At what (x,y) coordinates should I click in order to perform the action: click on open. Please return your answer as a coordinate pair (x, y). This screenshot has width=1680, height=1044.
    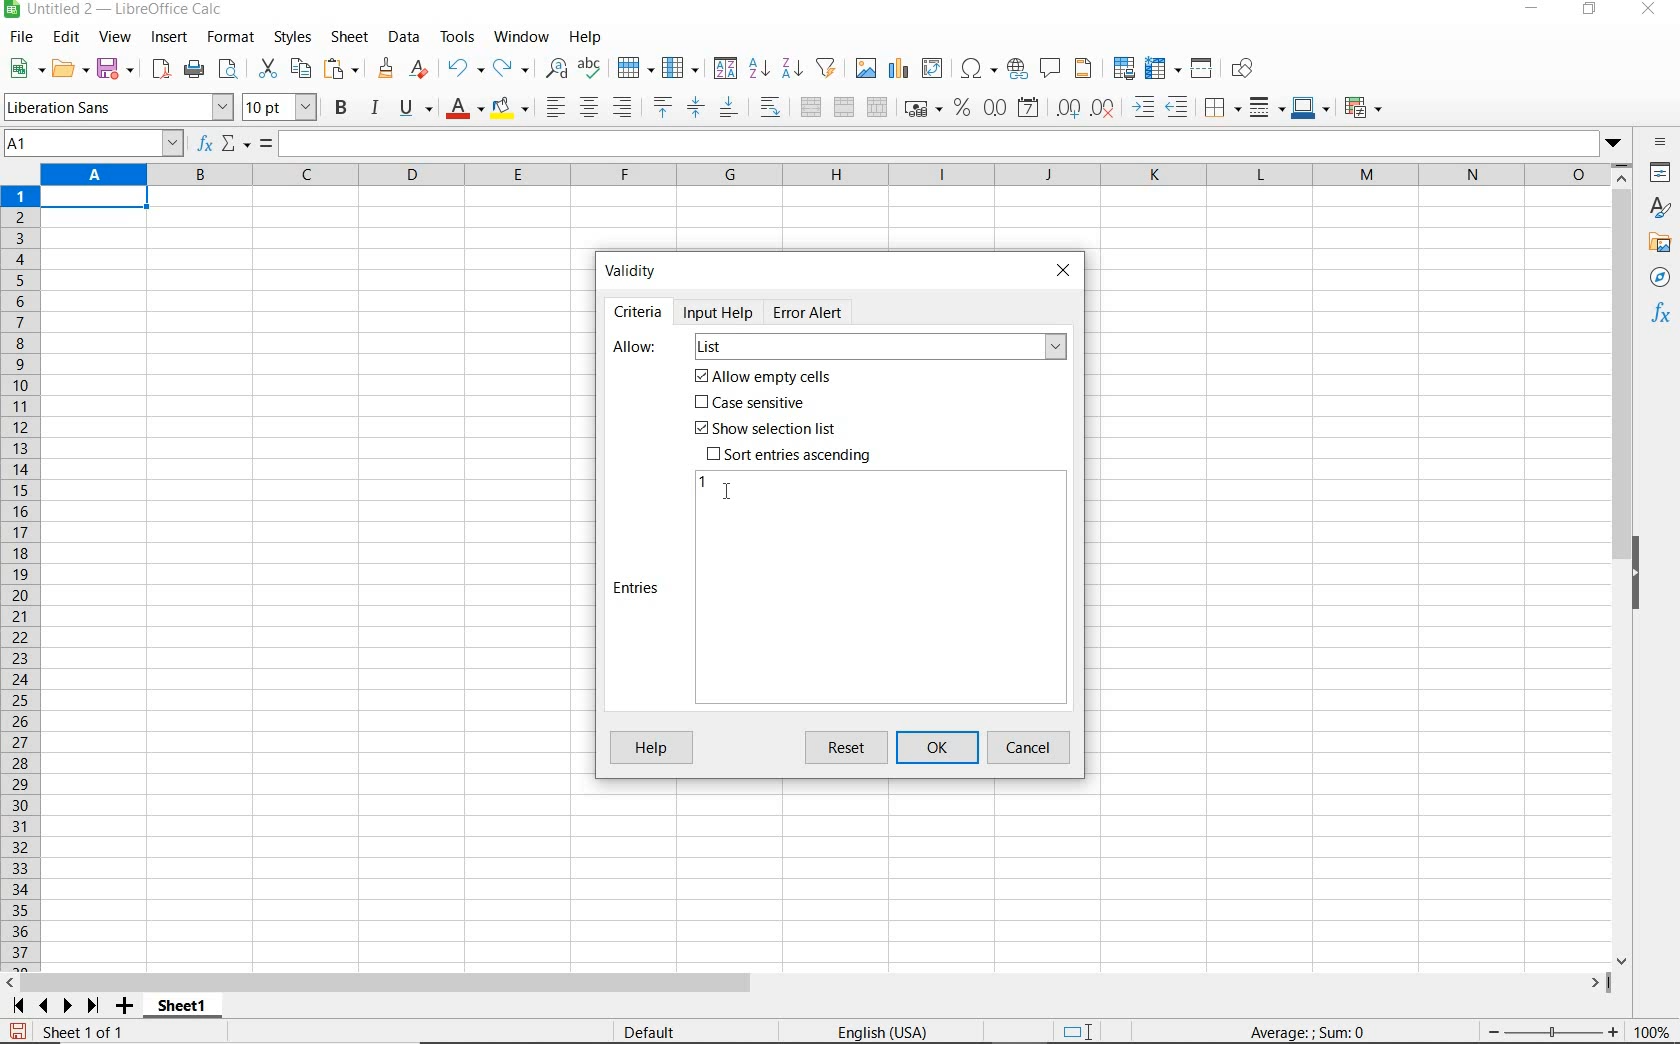
    Looking at the image, I should click on (69, 68).